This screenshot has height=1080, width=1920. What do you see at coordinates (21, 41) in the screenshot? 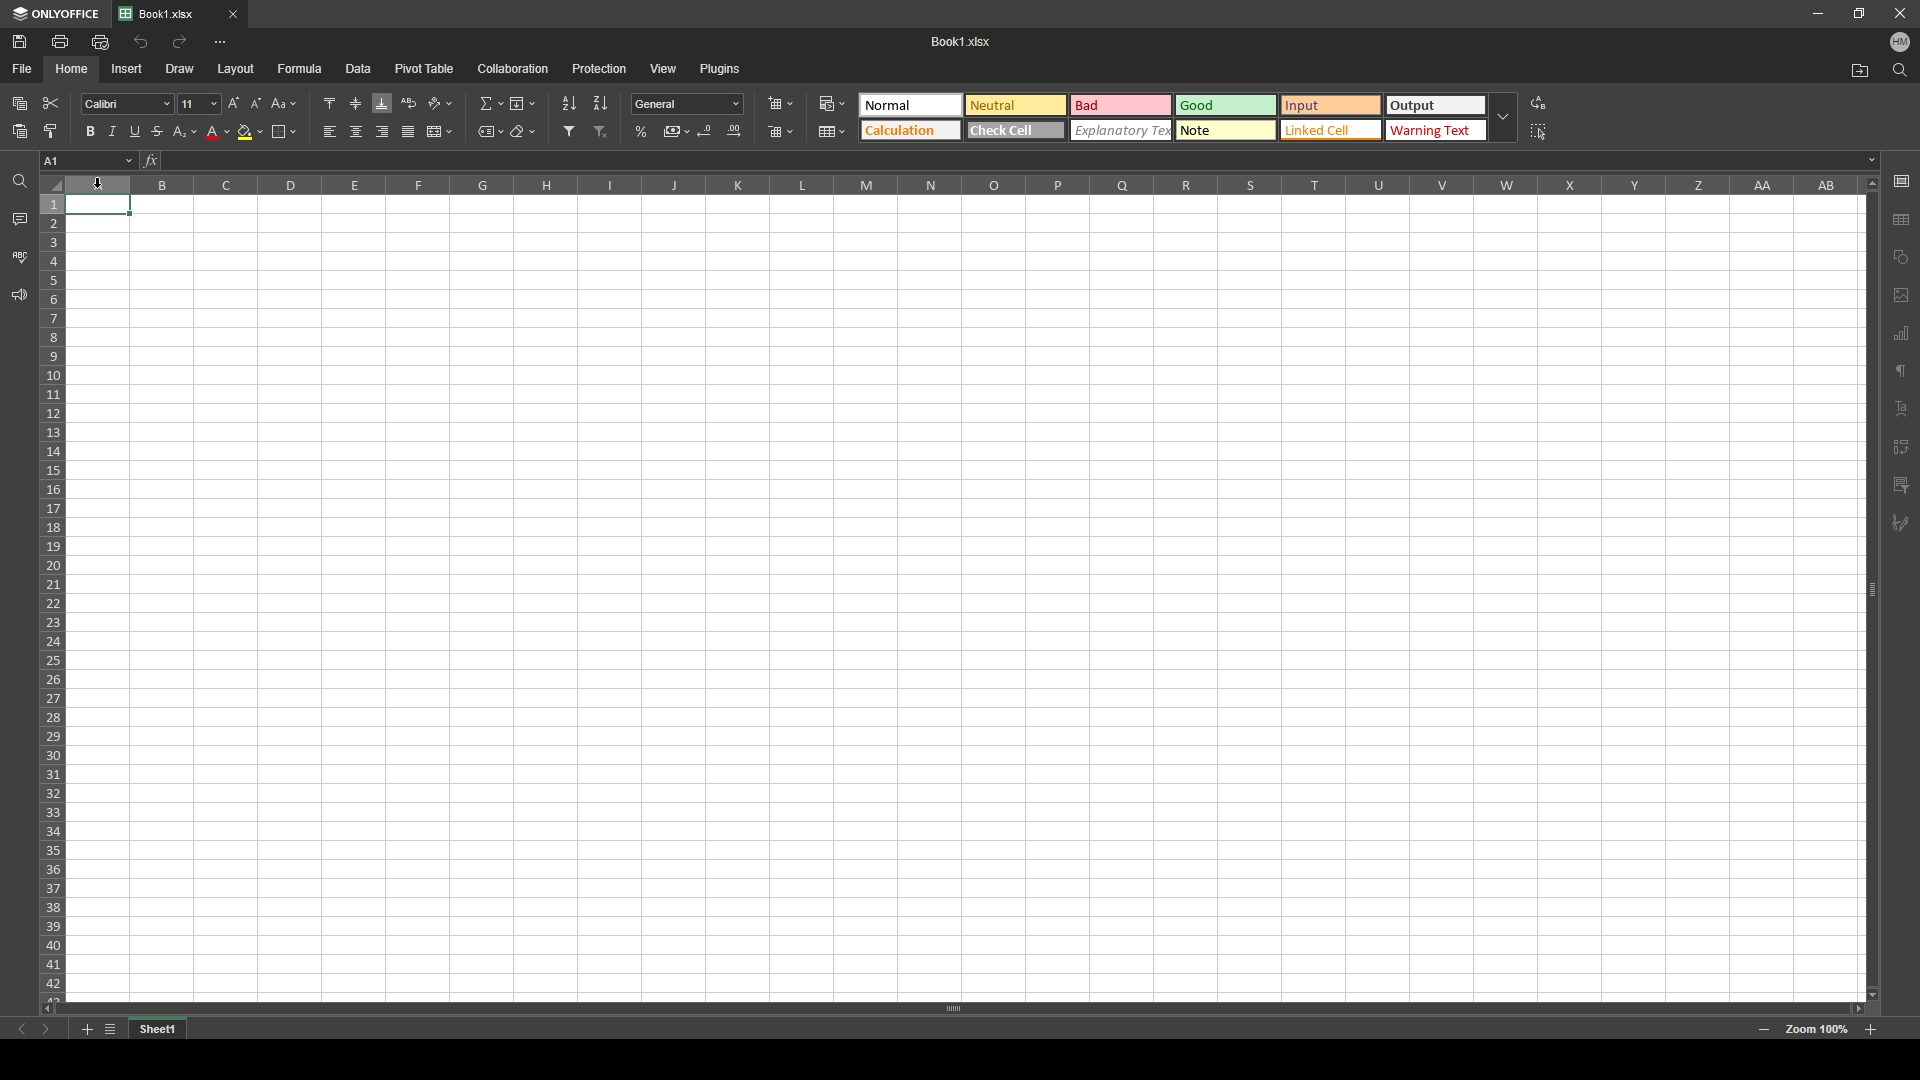
I see `save` at bounding box center [21, 41].